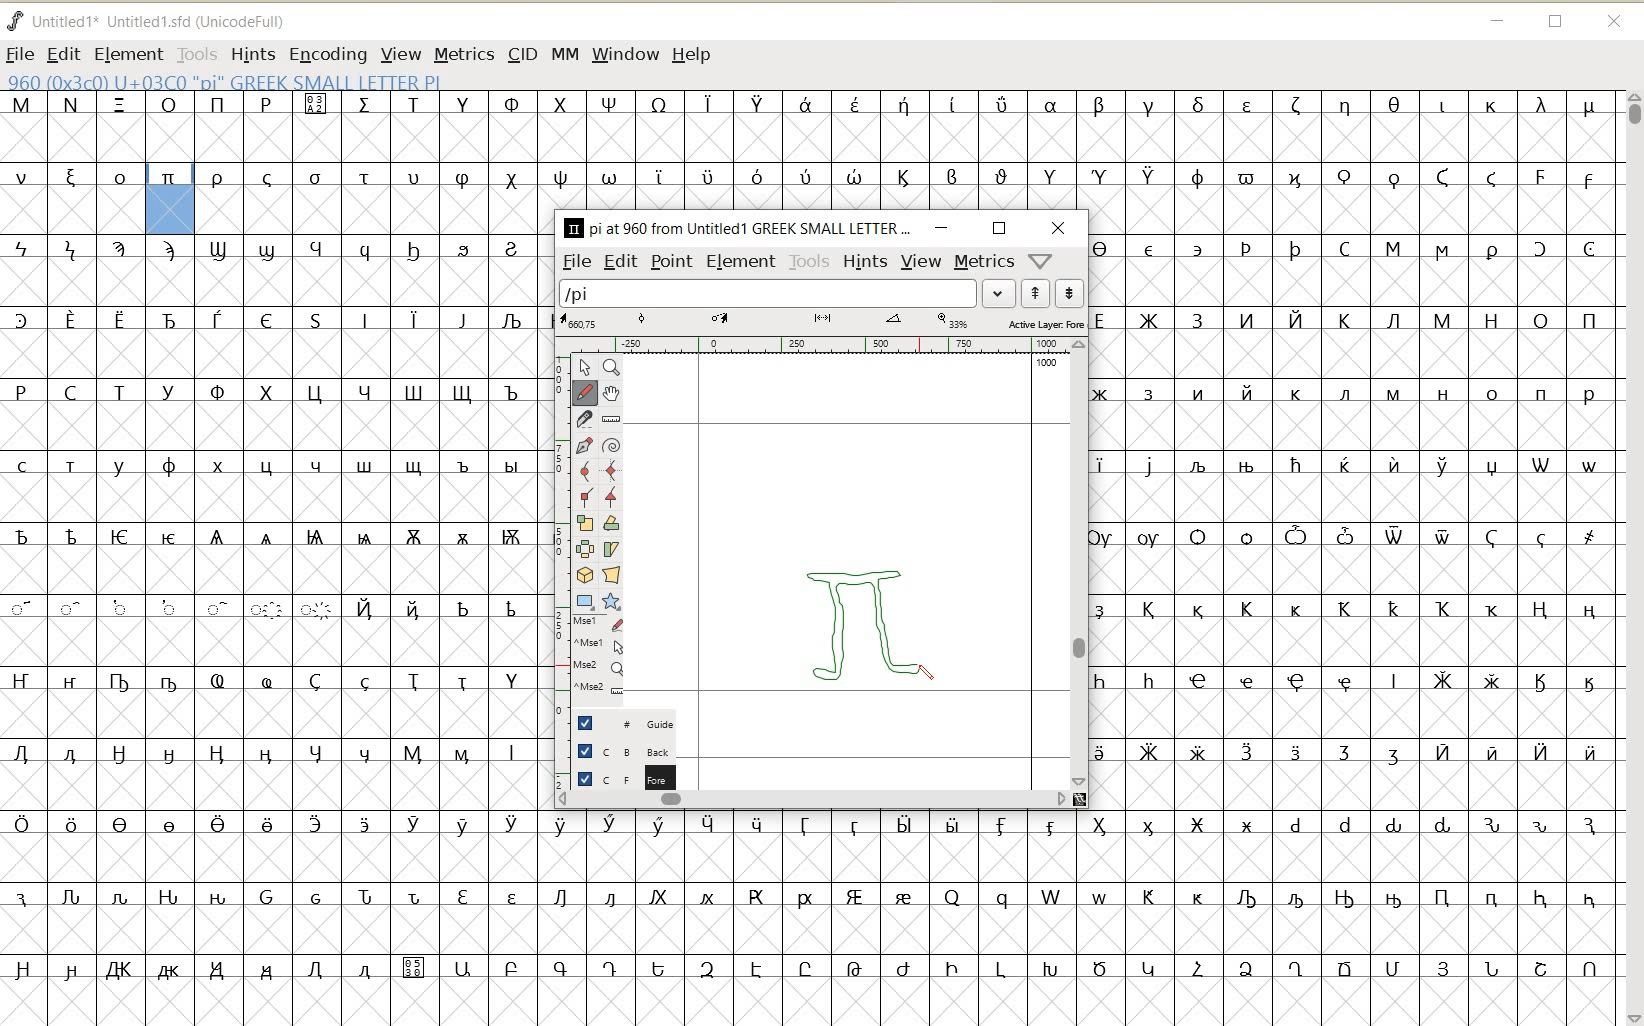  What do you see at coordinates (613, 575) in the screenshot?
I see `perform a perspective transformation on the selection` at bounding box center [613, 575].